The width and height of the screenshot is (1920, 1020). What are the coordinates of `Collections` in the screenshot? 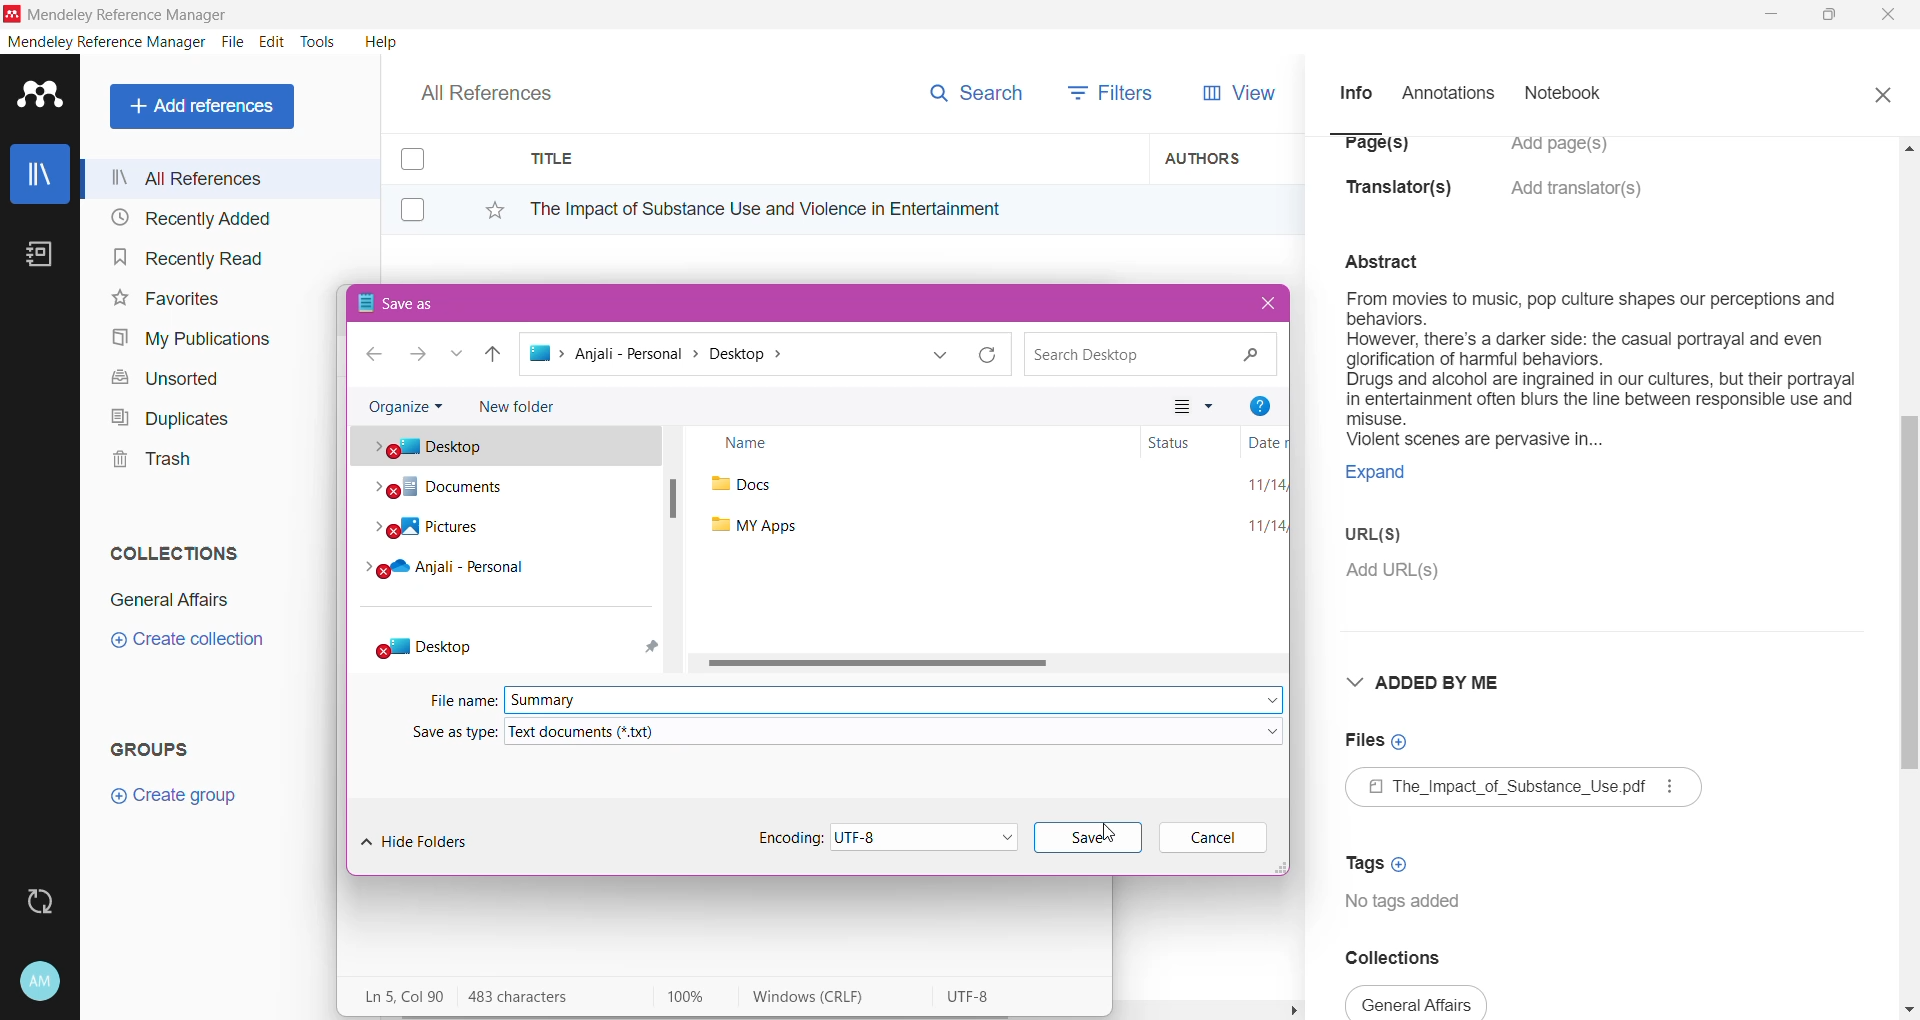 It's located at (169, 549).